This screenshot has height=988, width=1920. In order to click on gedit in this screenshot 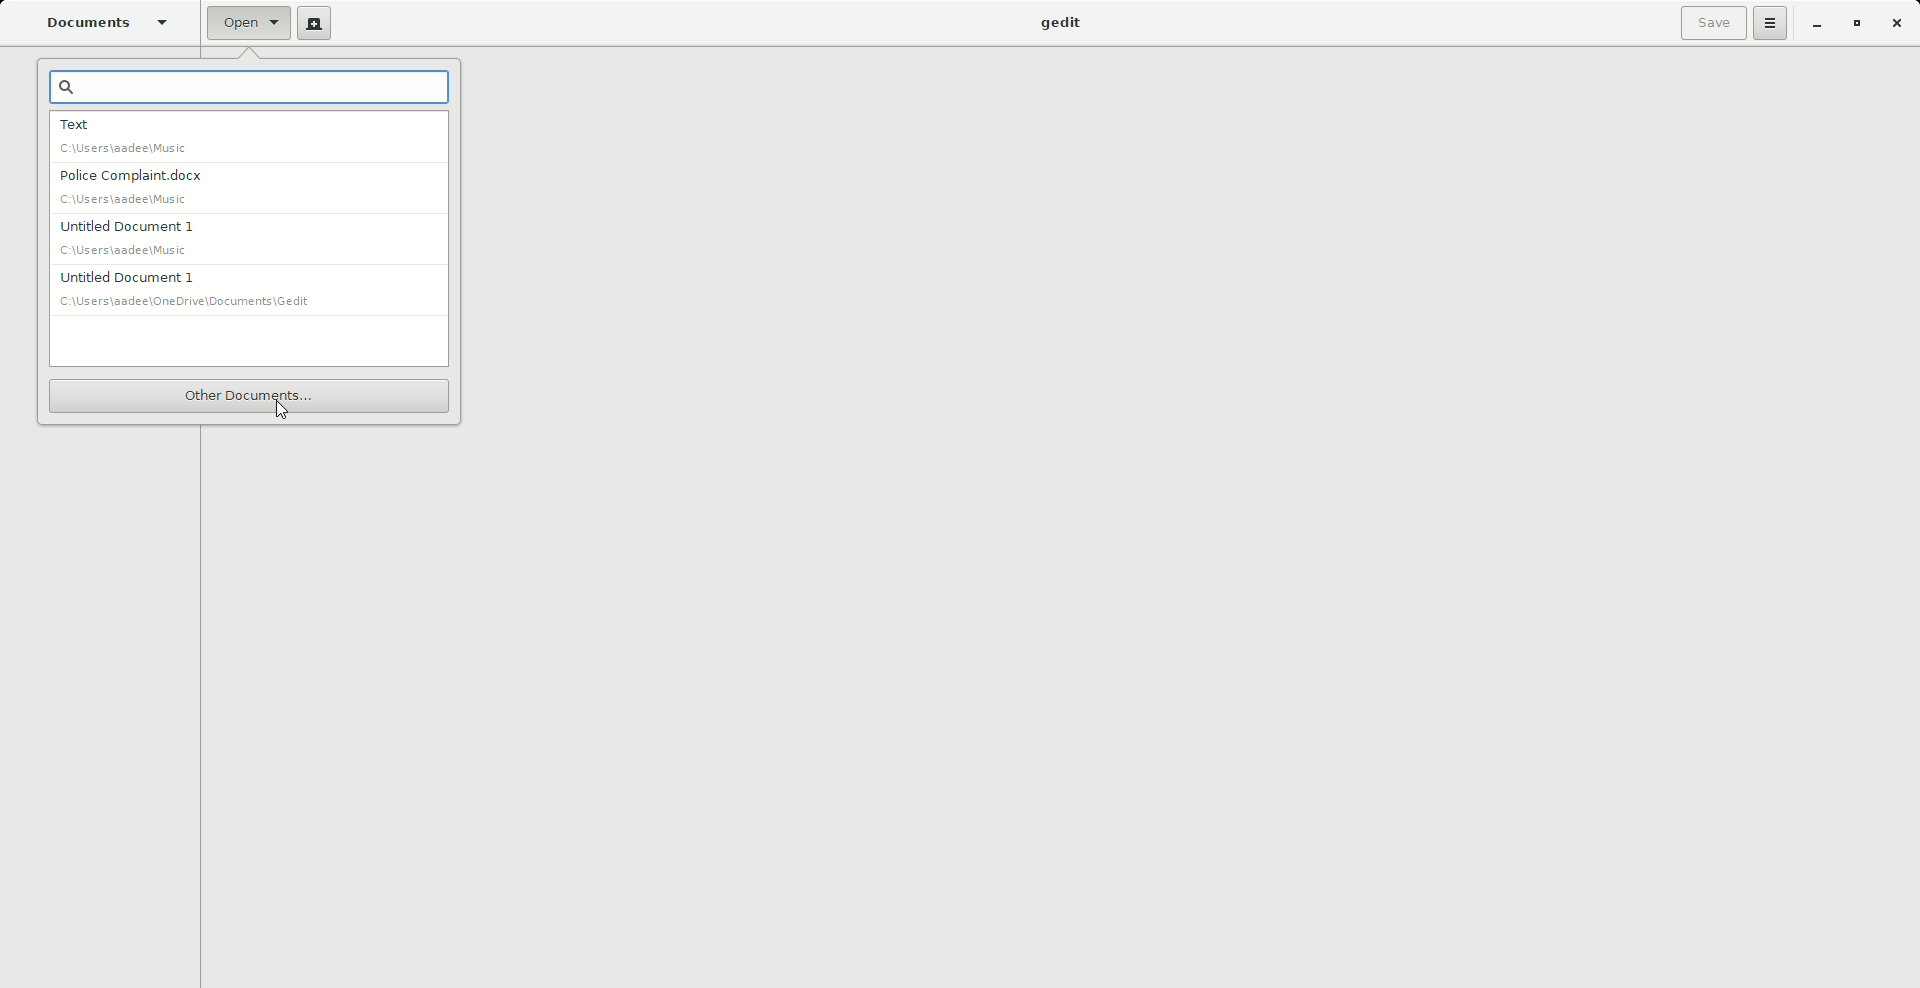, I will do `click(1054, 24)`.